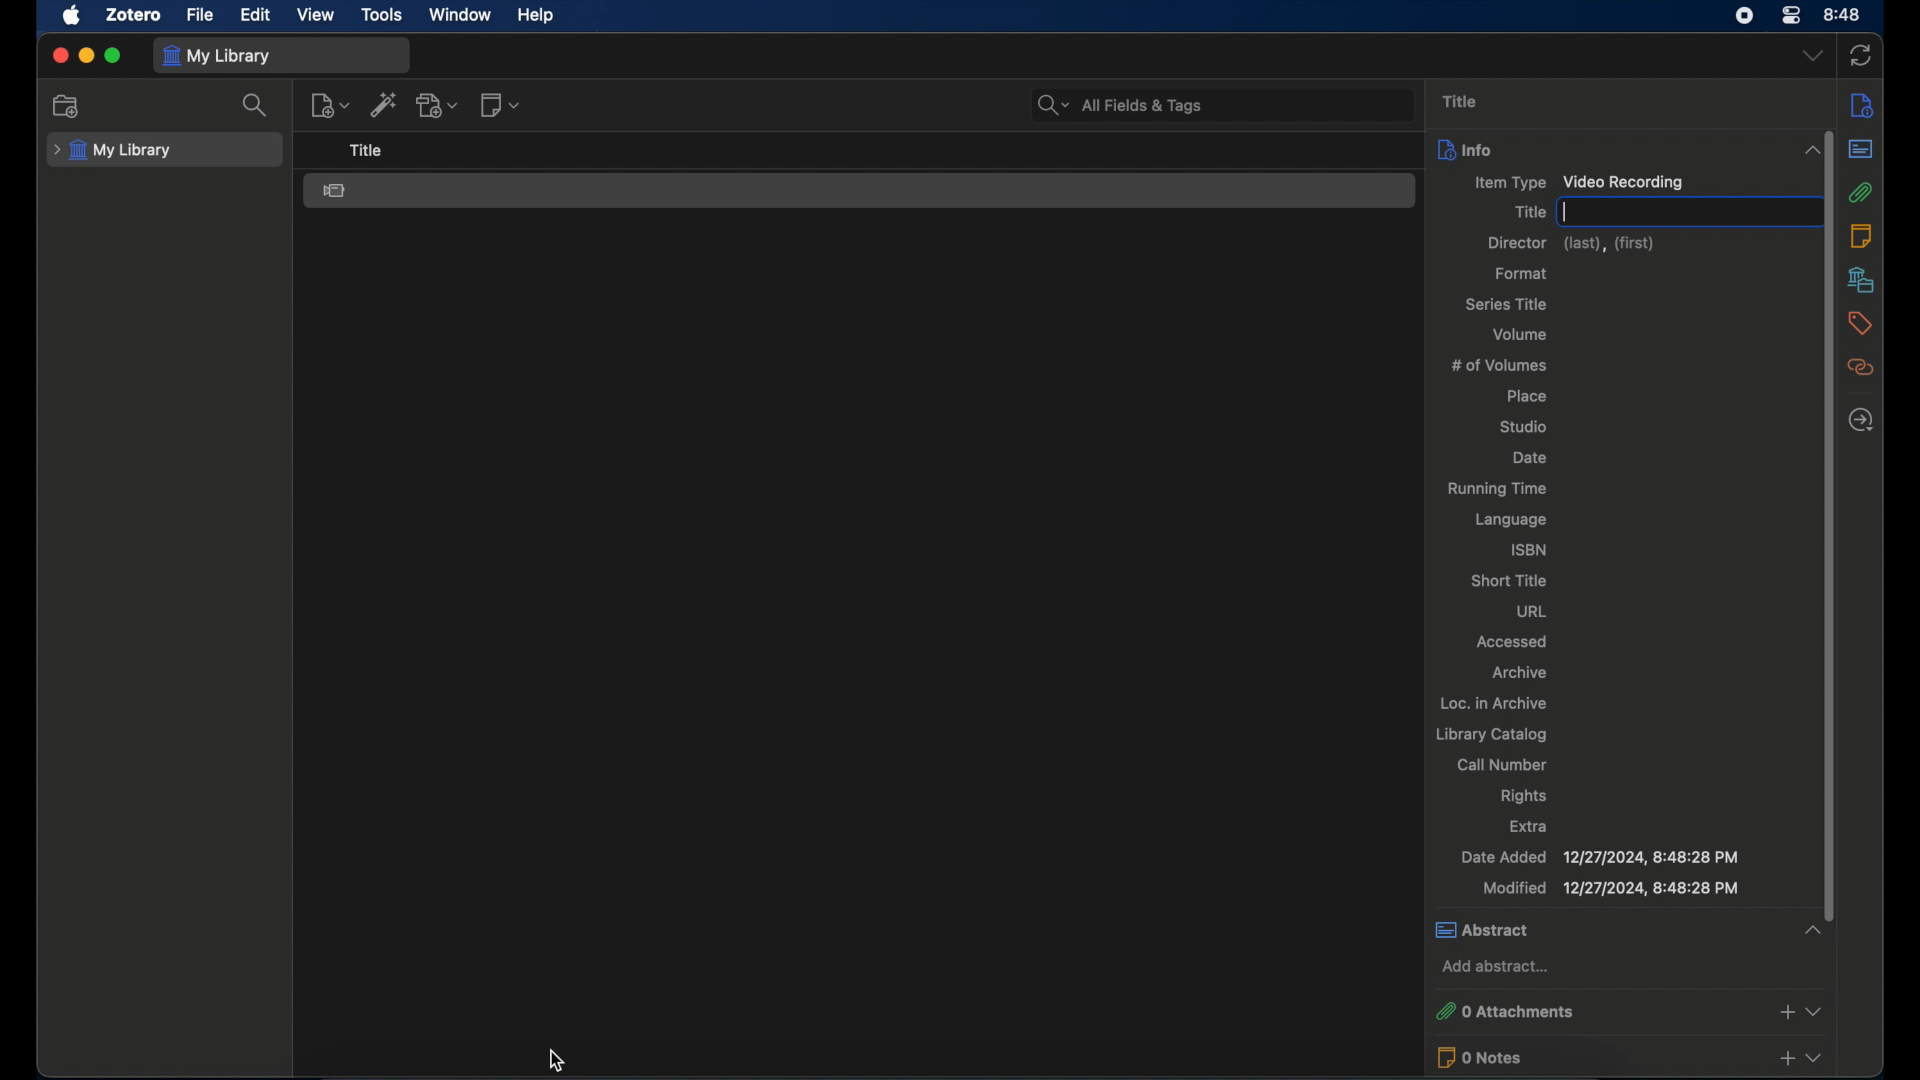 The width and height of the screenshot is (1920, 1080). I want to click on title, so click(1463, 101).